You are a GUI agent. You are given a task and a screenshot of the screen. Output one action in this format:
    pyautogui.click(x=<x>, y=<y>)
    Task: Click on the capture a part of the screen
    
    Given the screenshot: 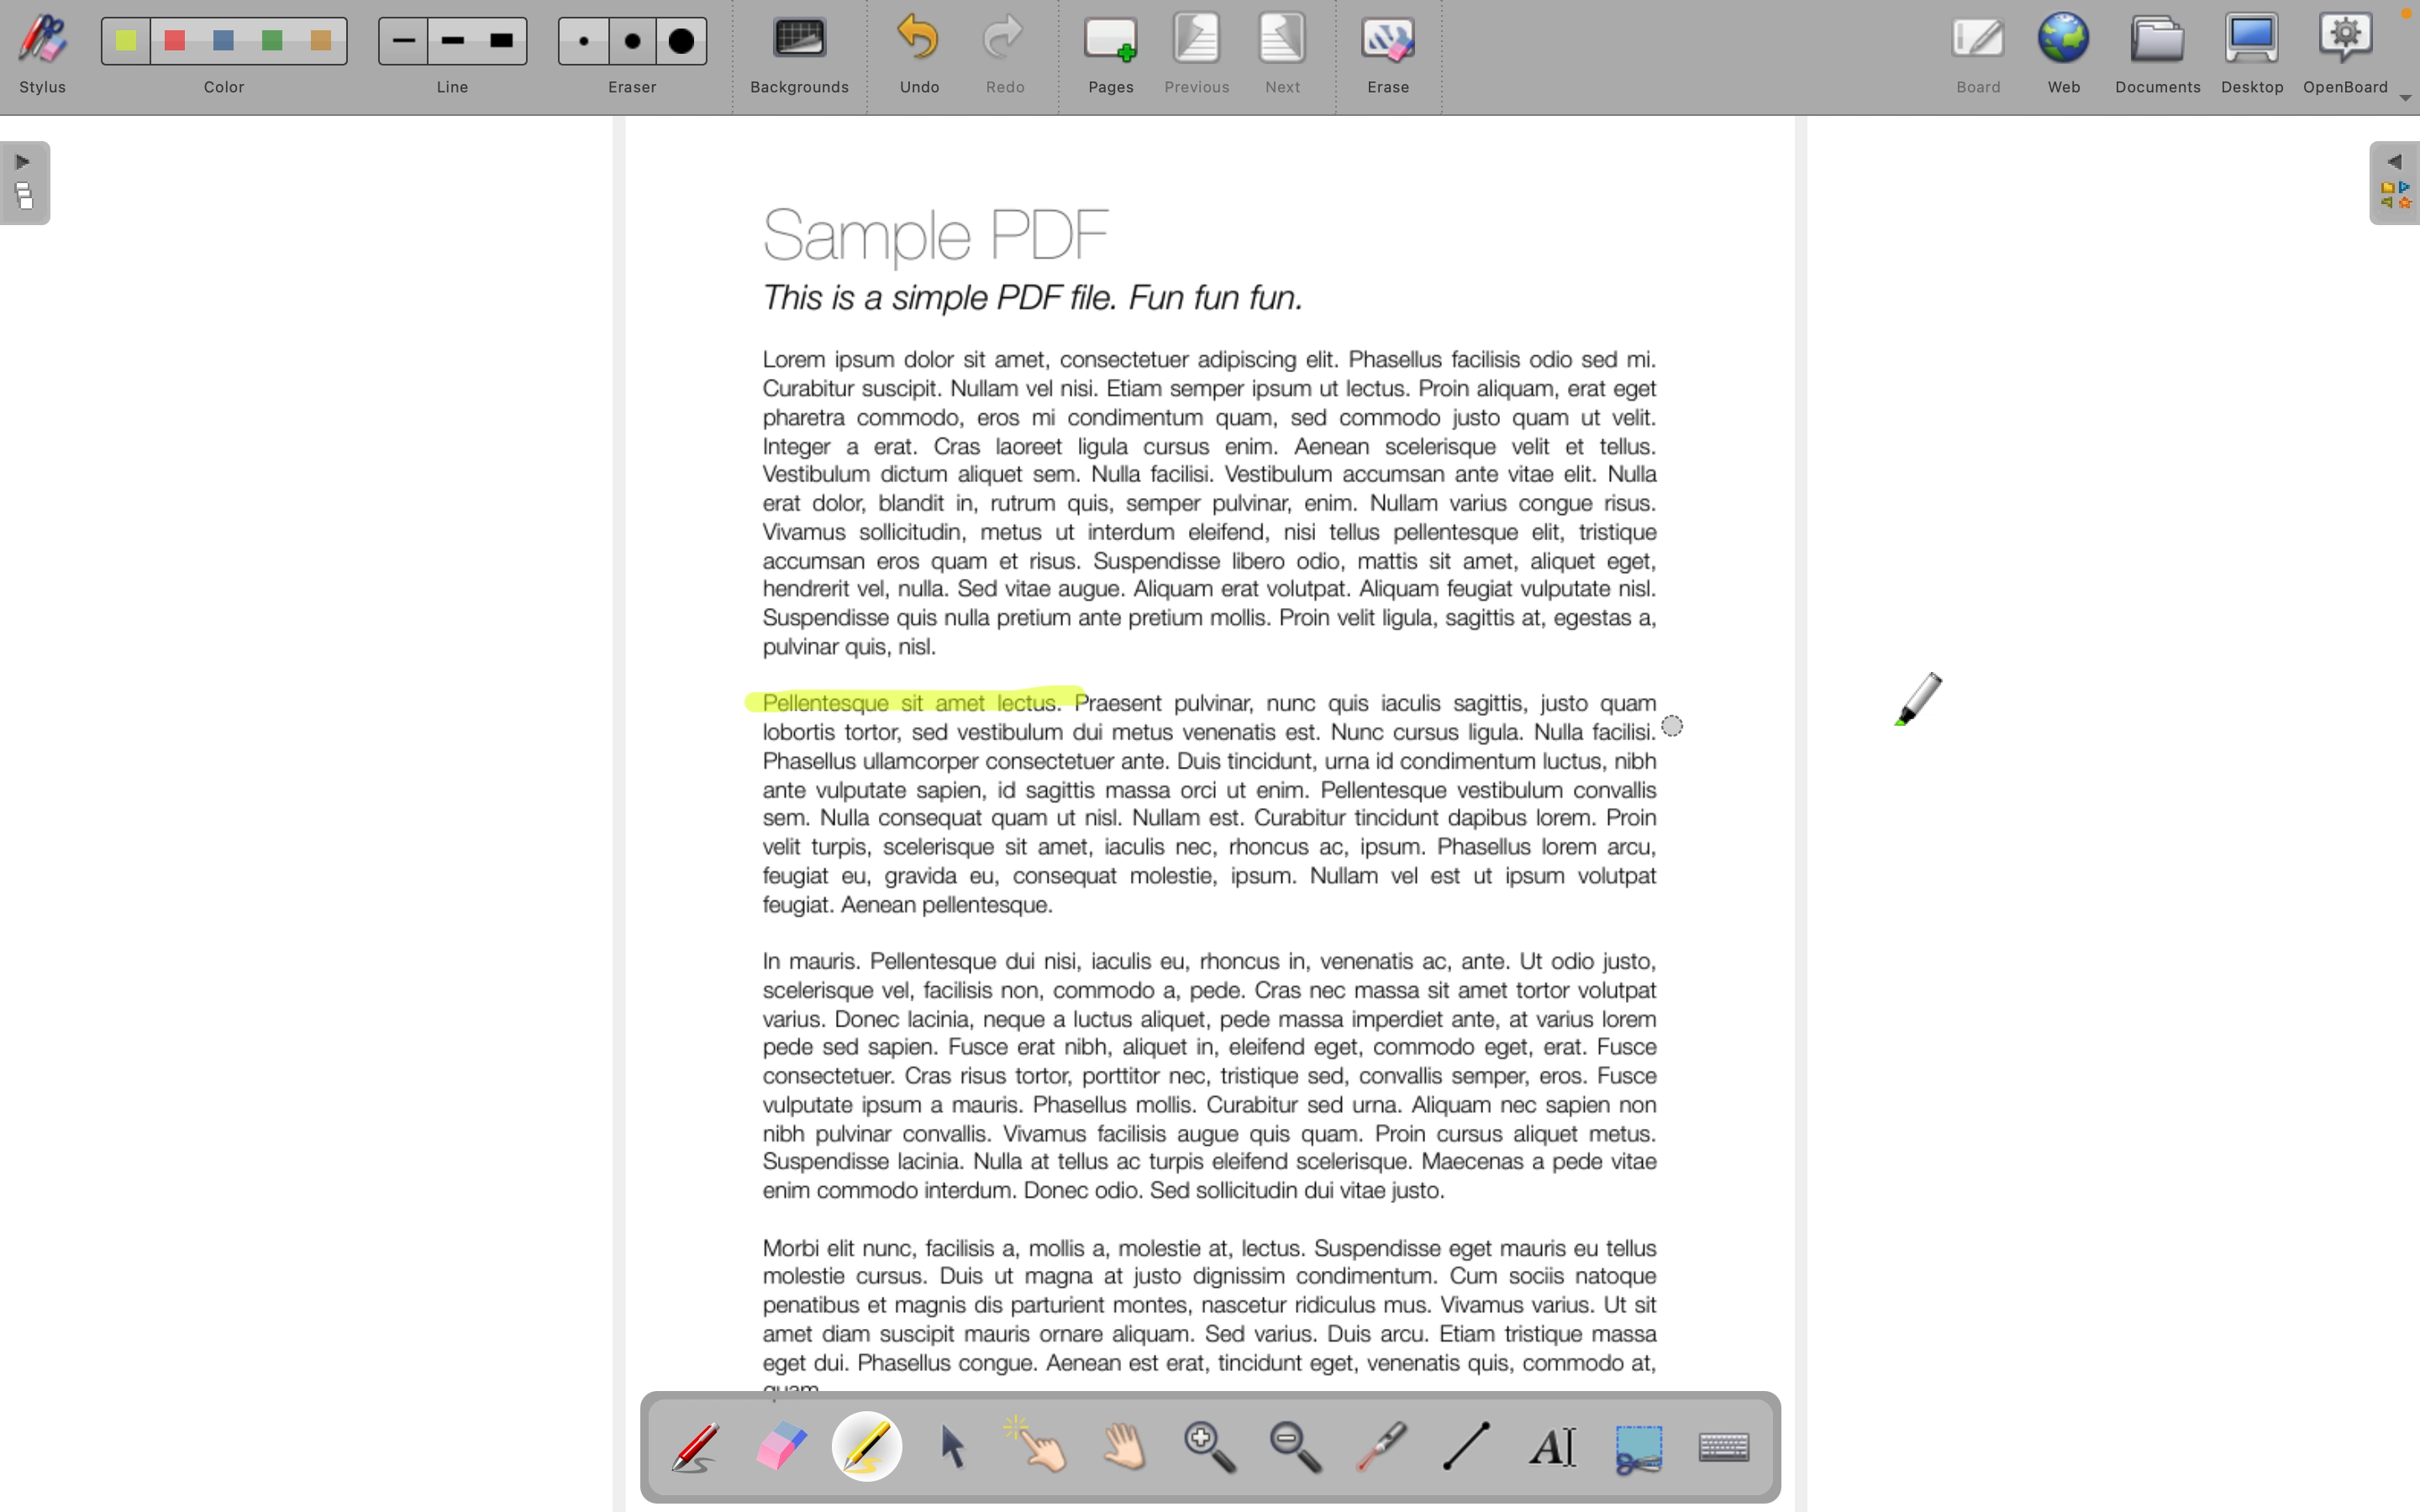 What is the action you would take?
    pyautogui.click(x=1640, y=1447)
    